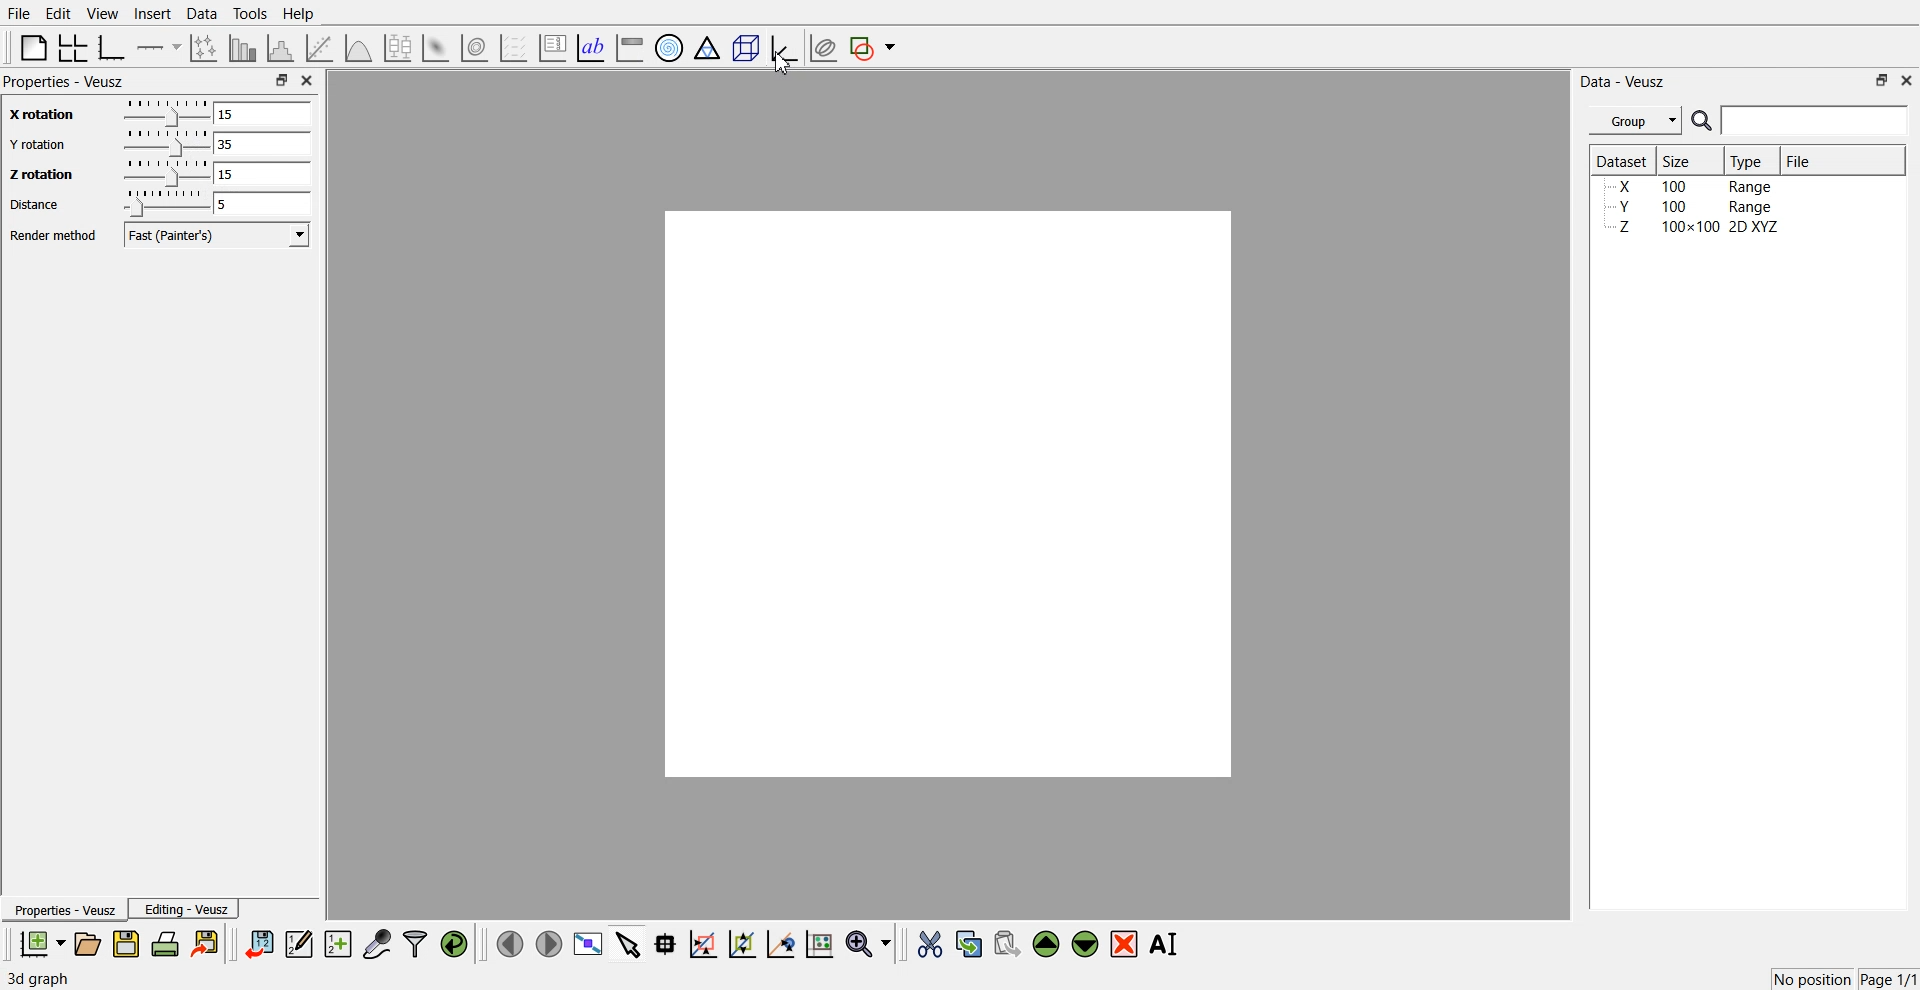 The width and height of the screenshot is (1920, 990). Describe the element at coordinates (262, 143) in the screenshot. I see `35` at that location.